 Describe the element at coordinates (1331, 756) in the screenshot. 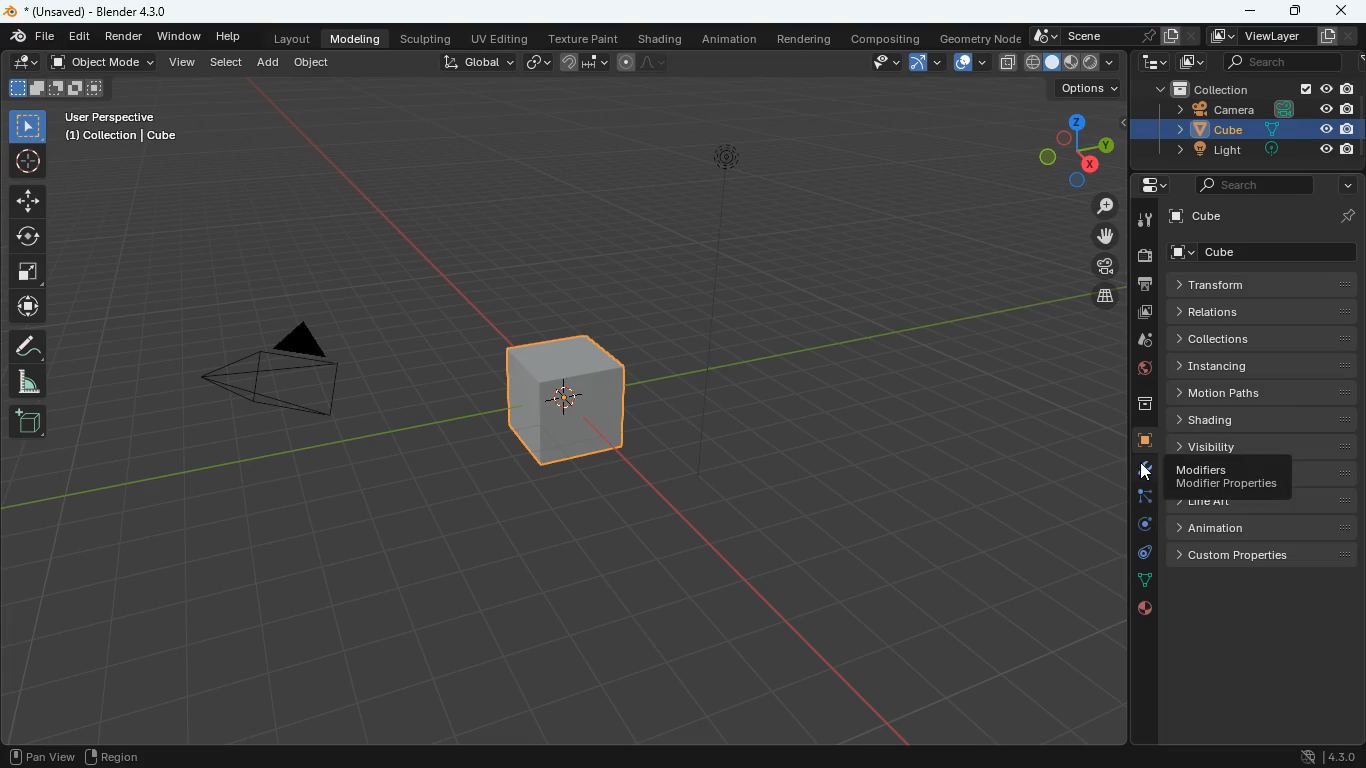

I see `version` at that location.